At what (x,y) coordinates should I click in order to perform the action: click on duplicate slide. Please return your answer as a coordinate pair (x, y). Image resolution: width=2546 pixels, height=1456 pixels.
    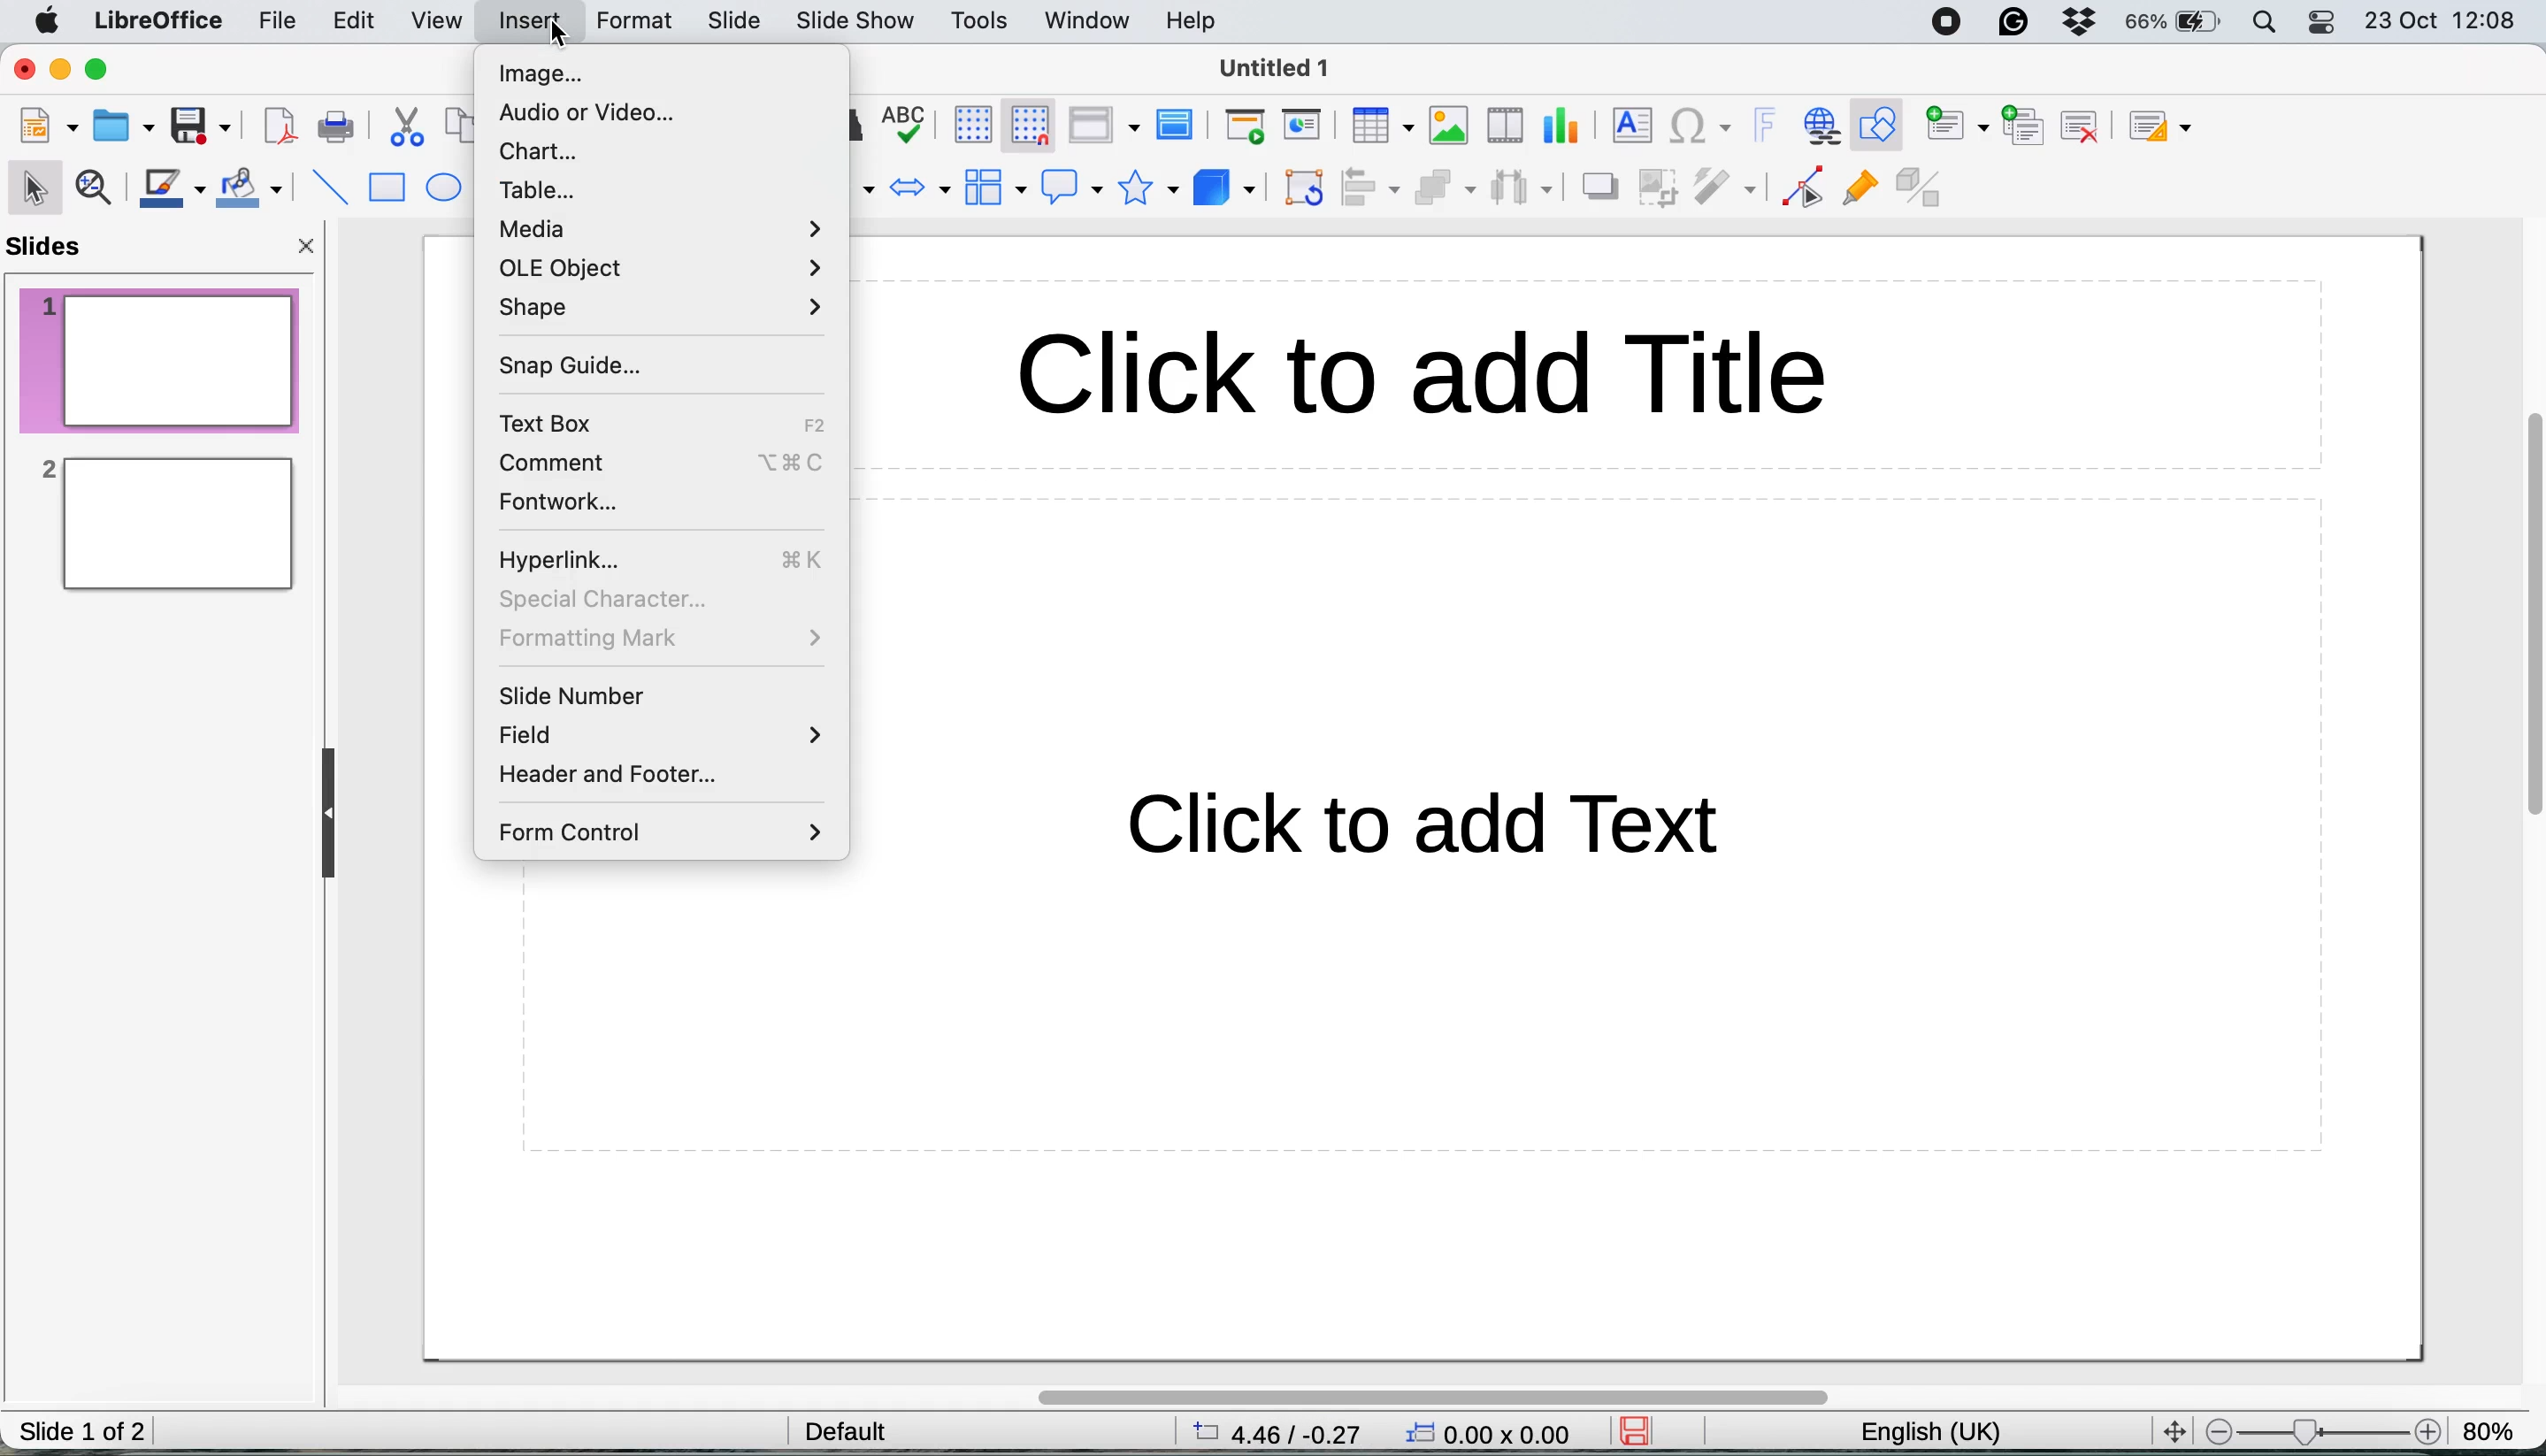
    Looking at the image, I should click on (2025, 123).